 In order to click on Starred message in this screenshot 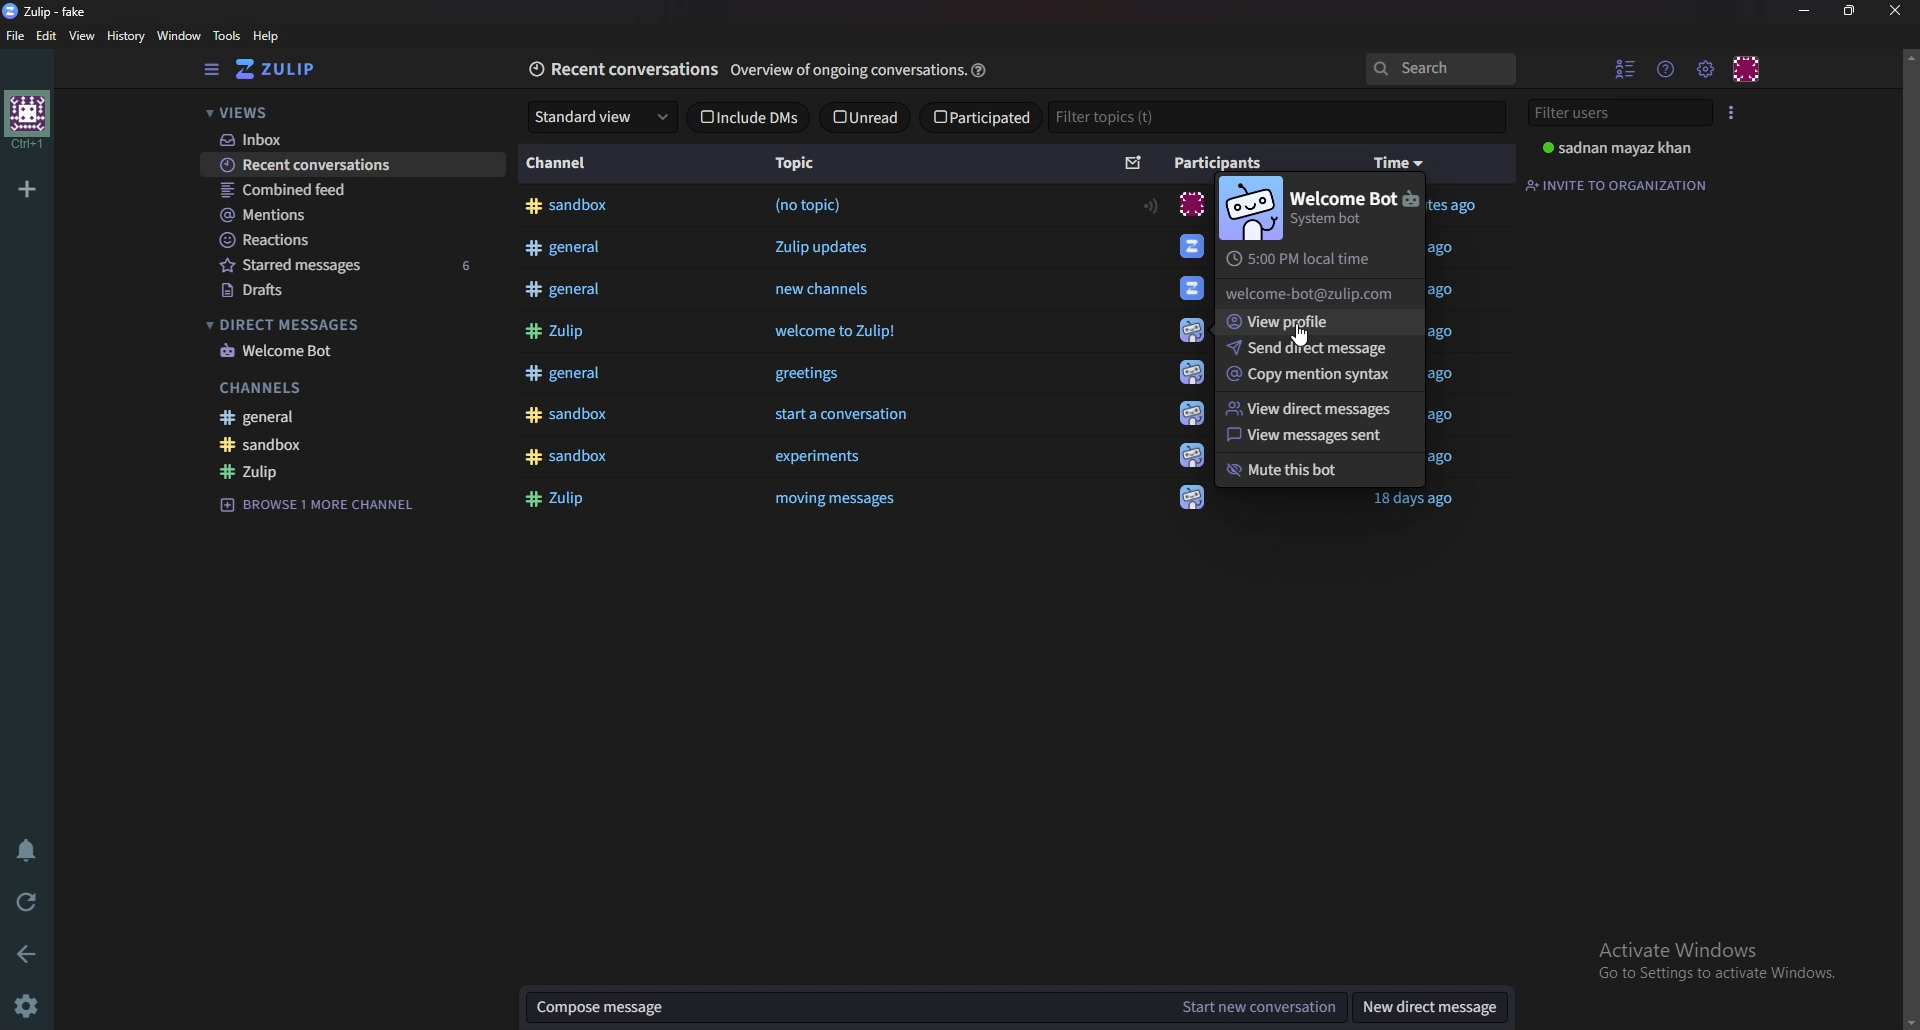, I will do `click(352, 267)`.